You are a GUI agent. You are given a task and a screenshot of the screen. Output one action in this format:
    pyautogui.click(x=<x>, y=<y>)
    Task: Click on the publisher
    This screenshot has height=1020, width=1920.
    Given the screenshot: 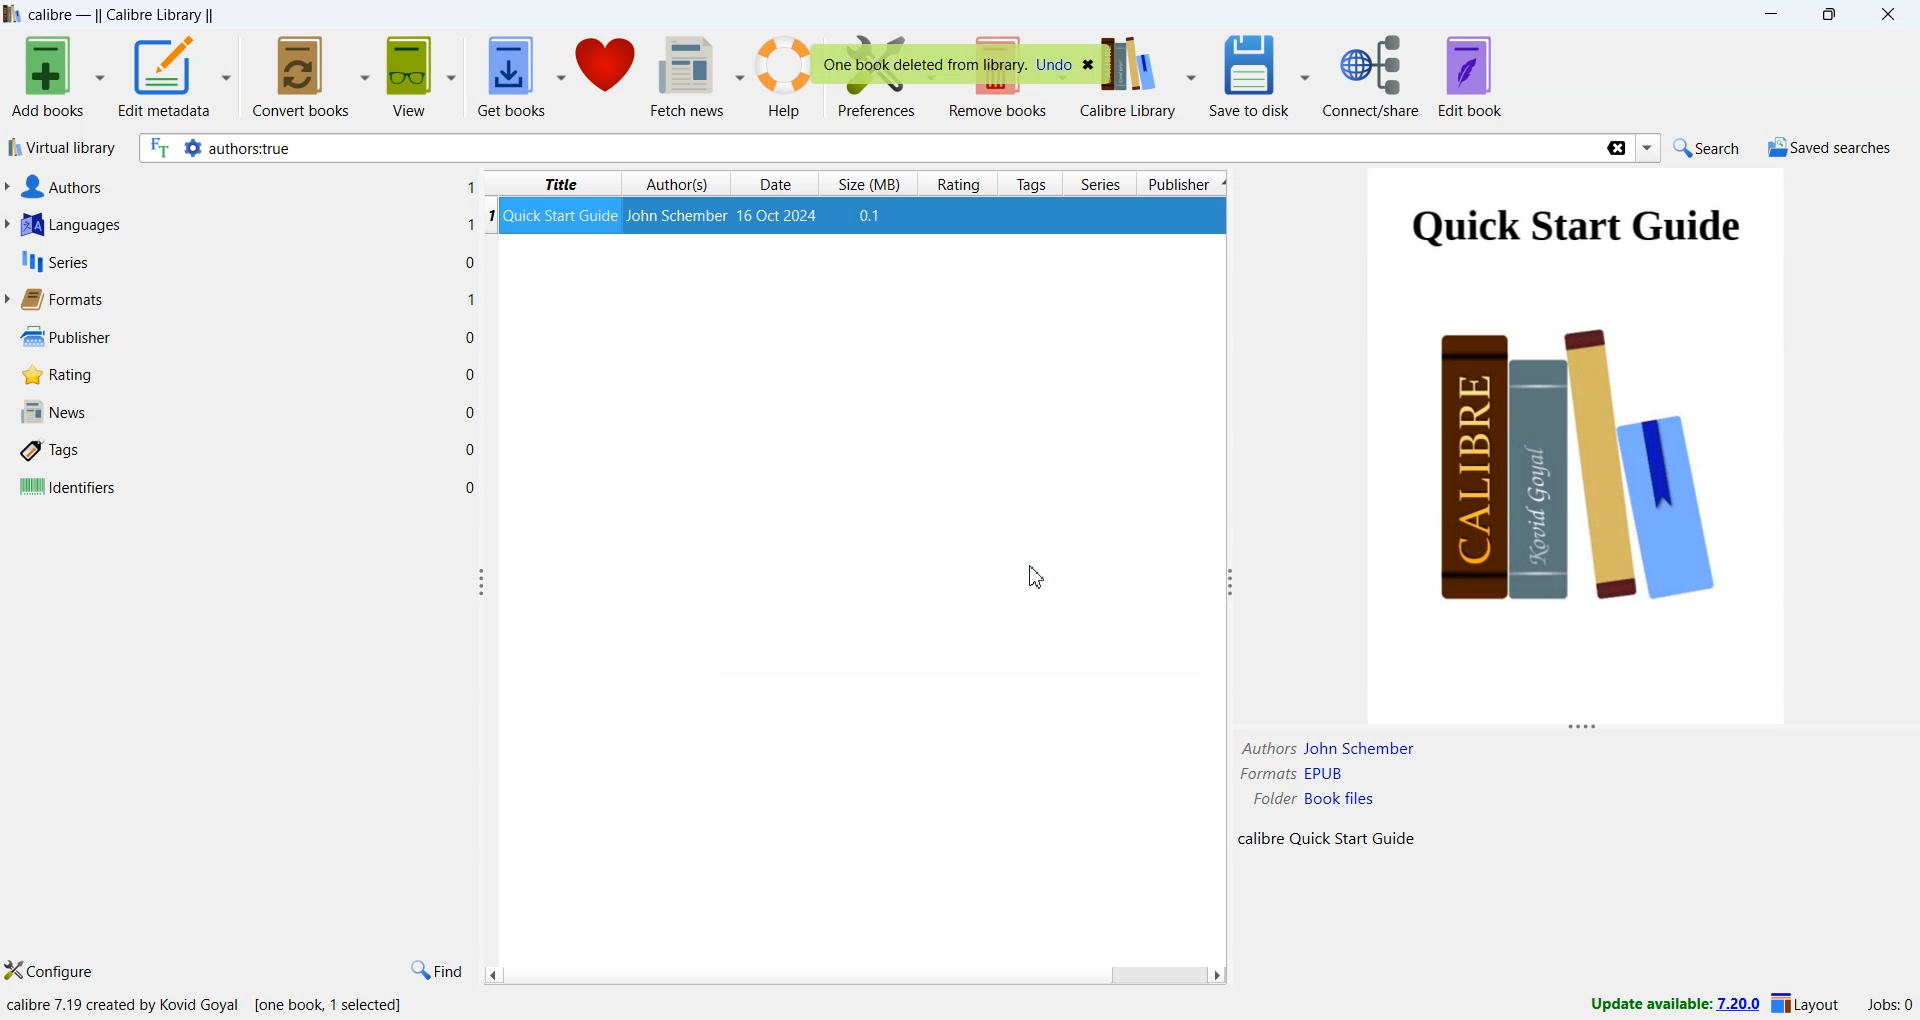 What is the action you would take?
    pyautogui.click(x=1184, y=185)
    